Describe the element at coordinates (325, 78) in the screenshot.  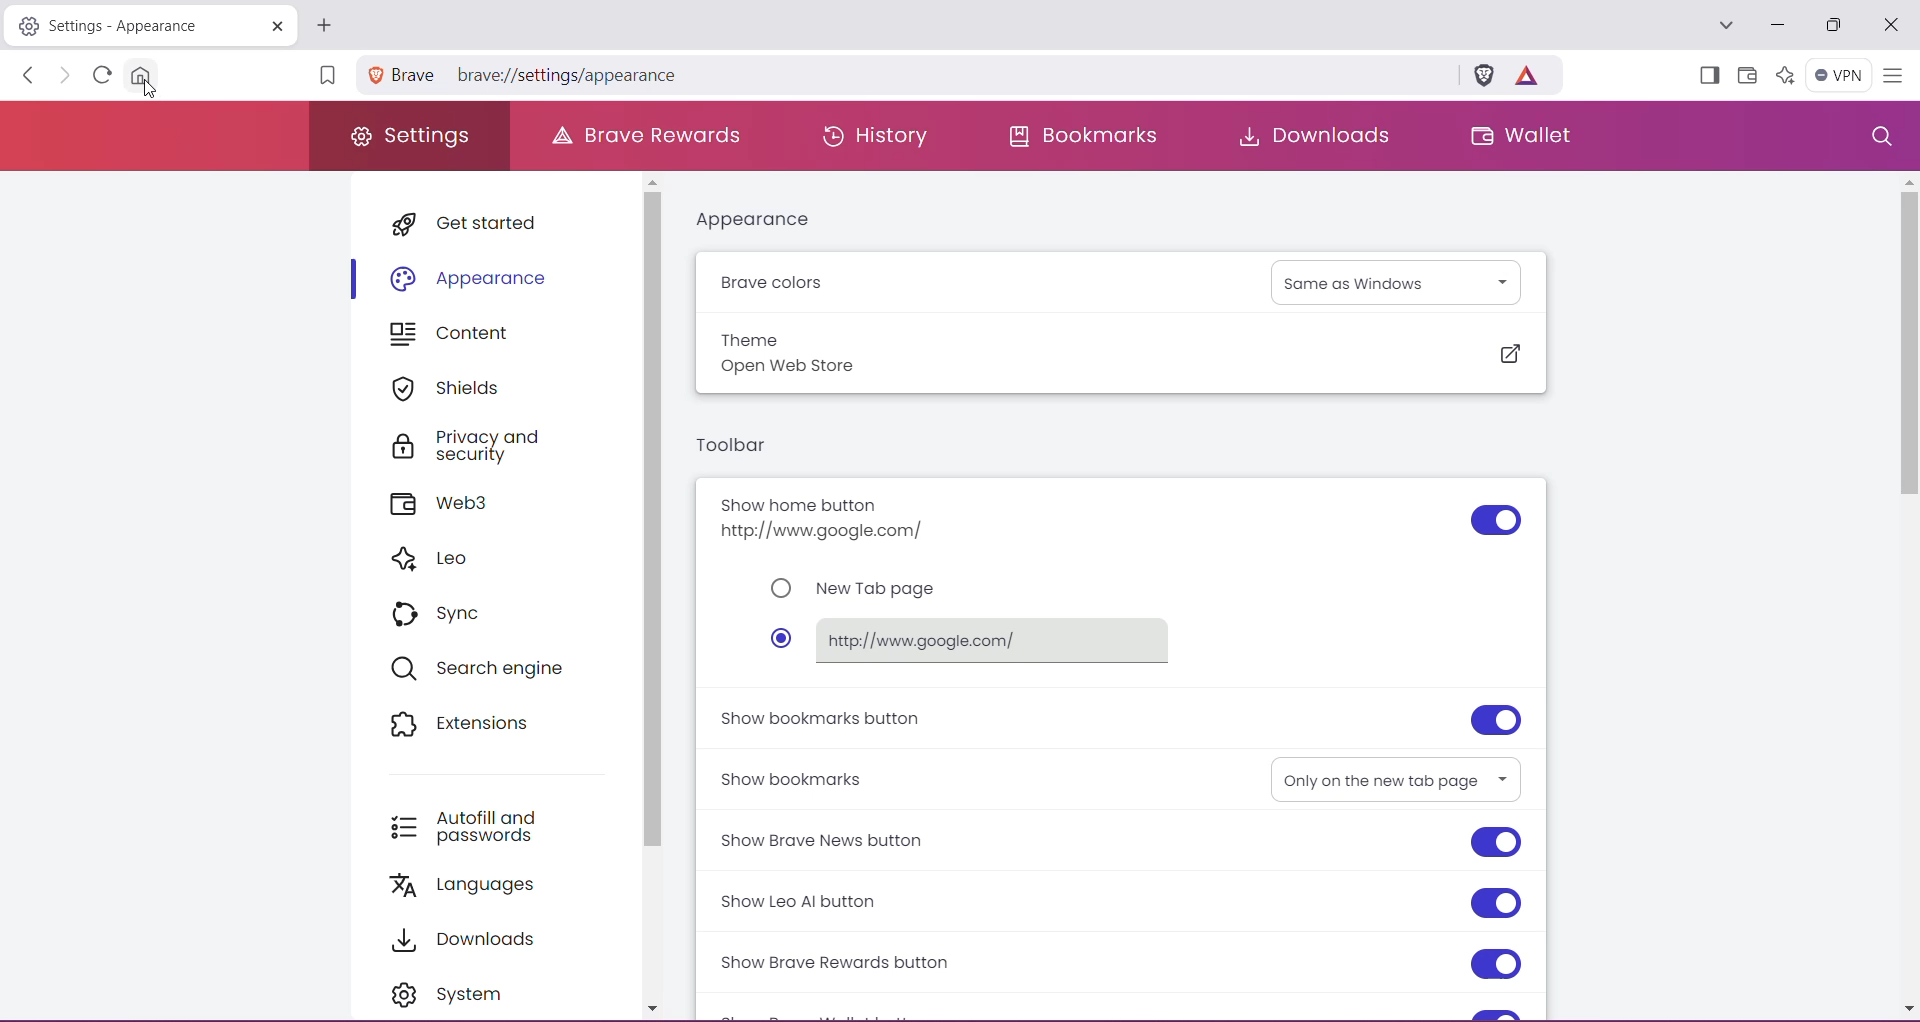
I see `Bookmark this Page` at that location.